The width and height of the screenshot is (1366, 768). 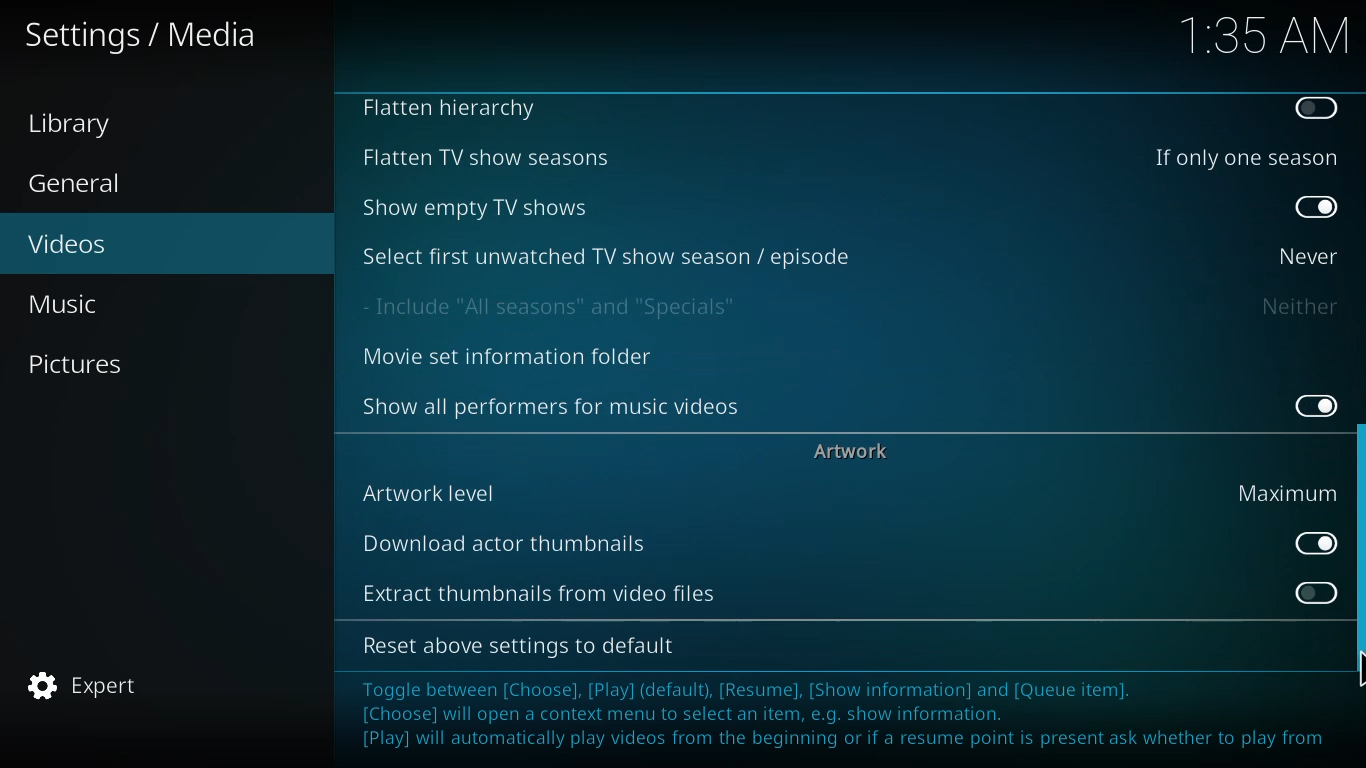 I want to click on enable, so click(x=1312, y=591).